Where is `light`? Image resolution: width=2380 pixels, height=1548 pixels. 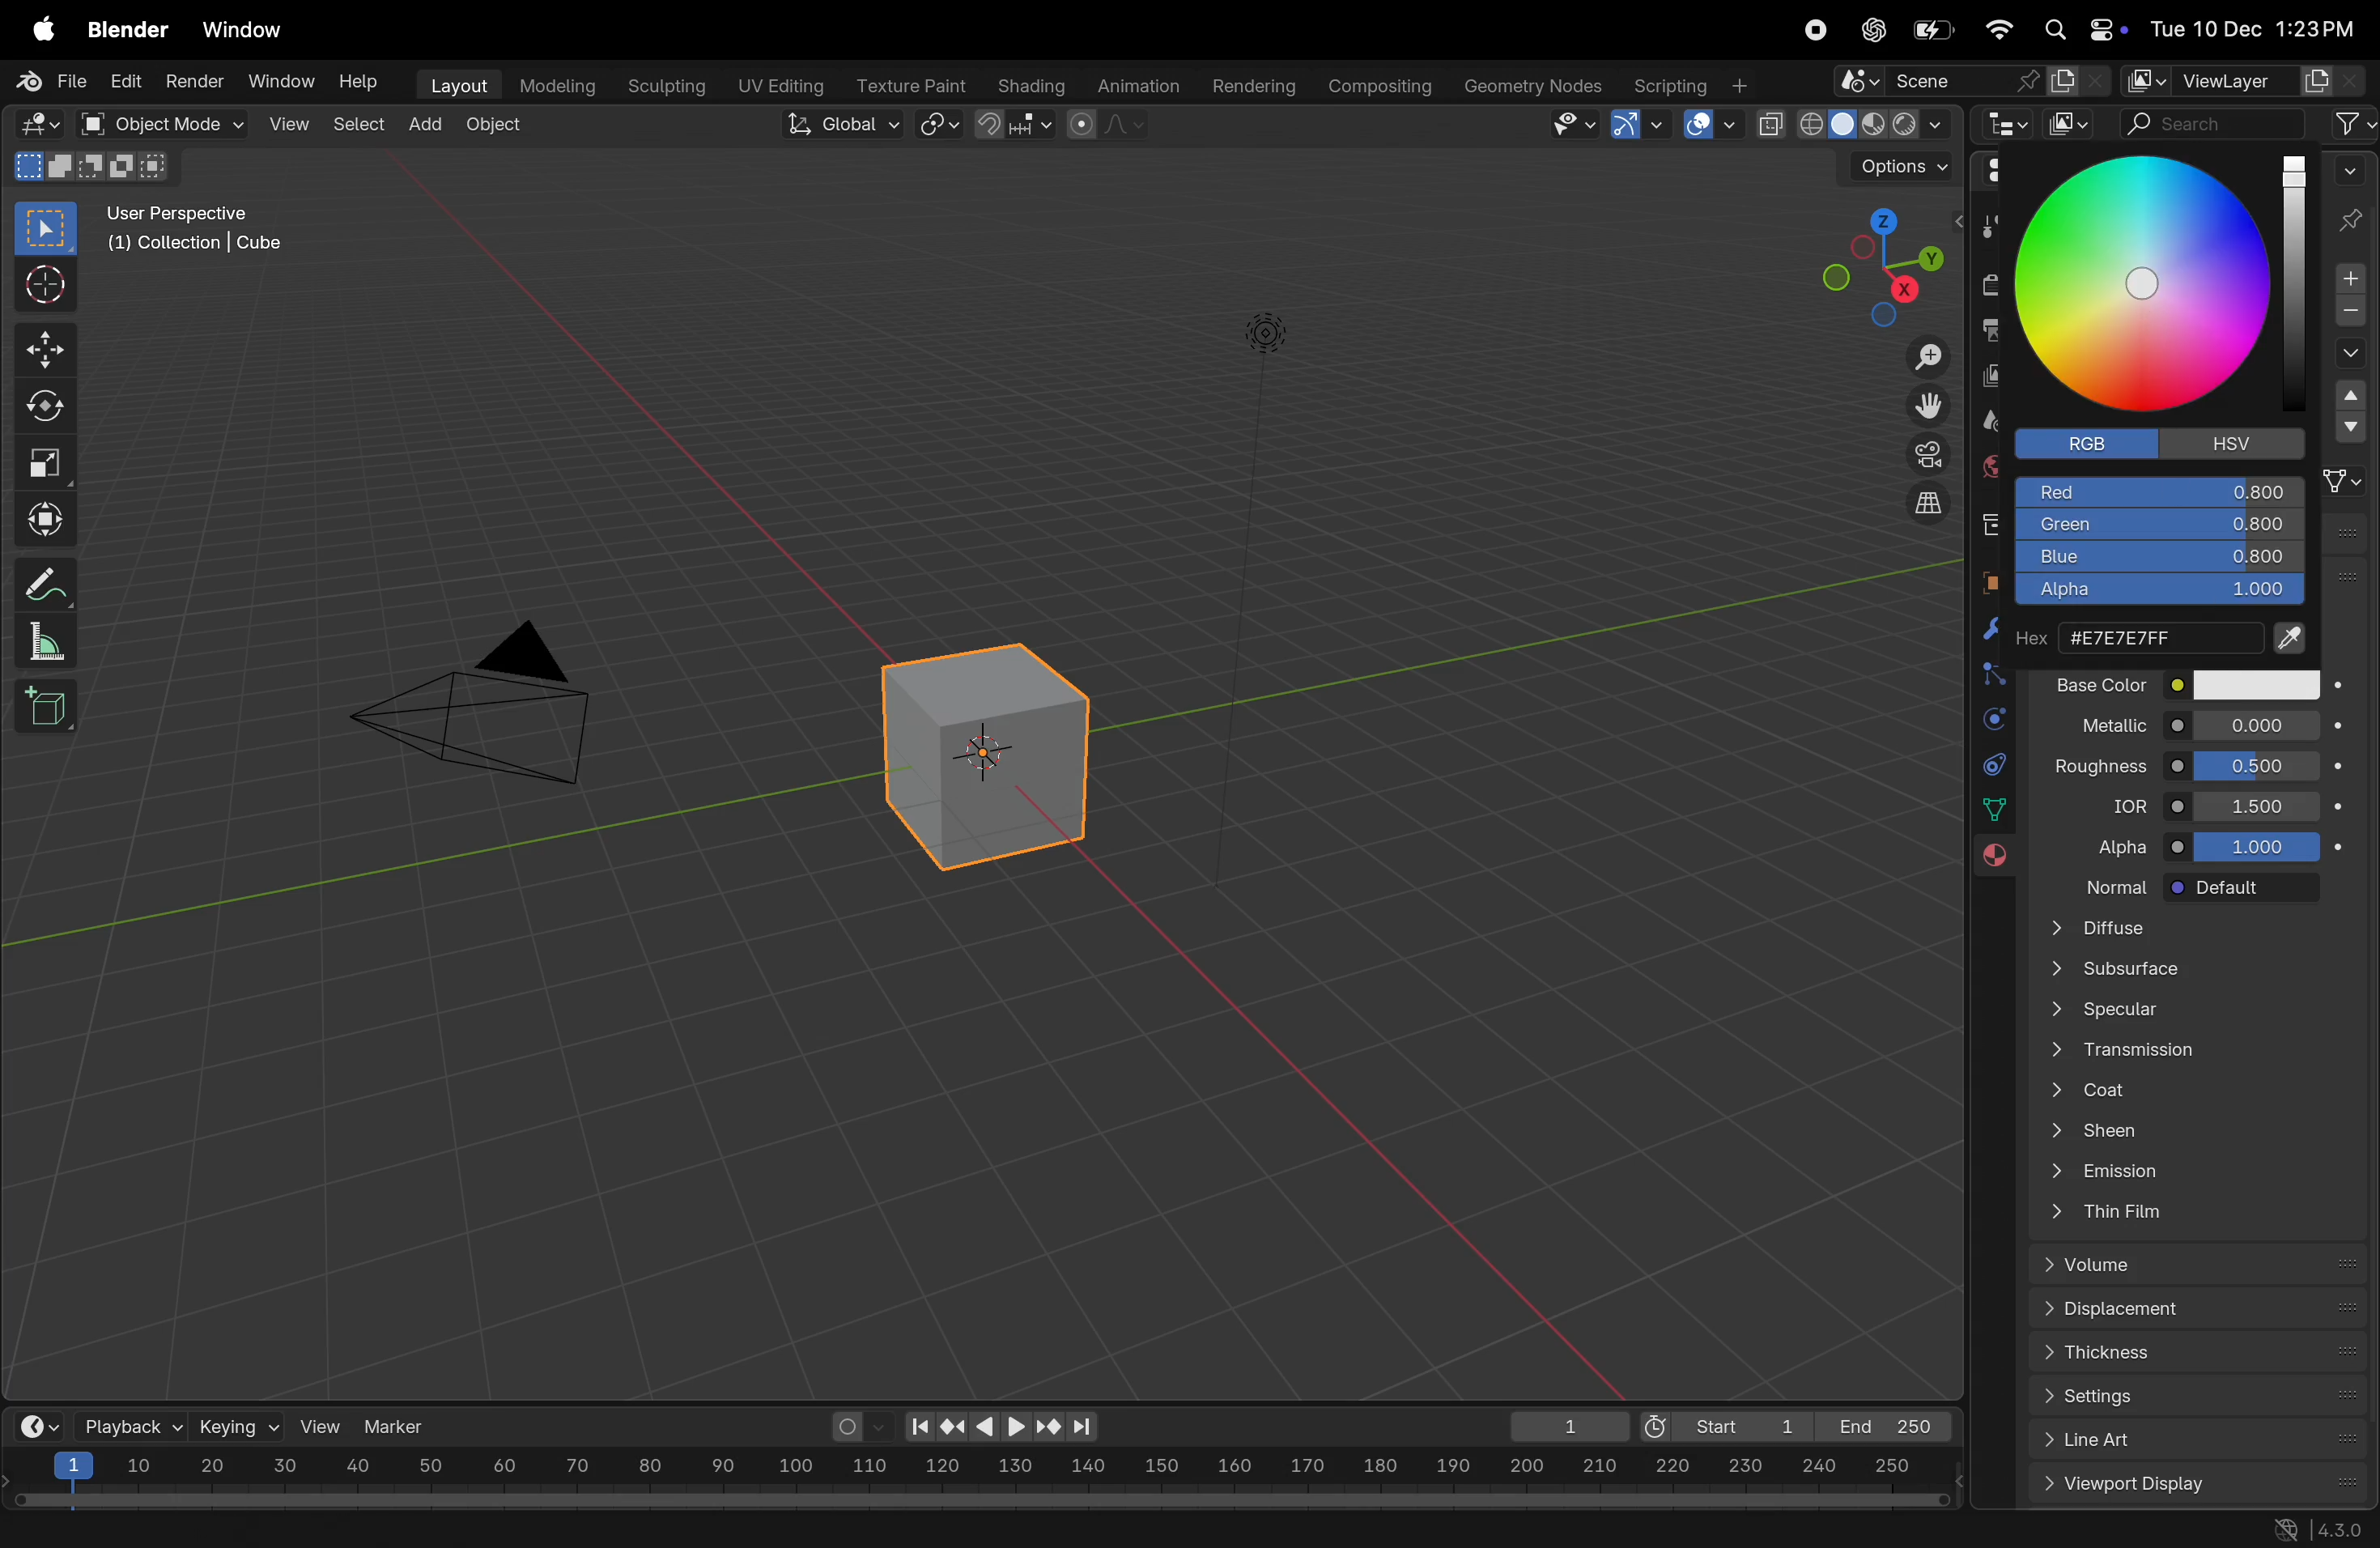
light is located at coordinates (1266, 330).